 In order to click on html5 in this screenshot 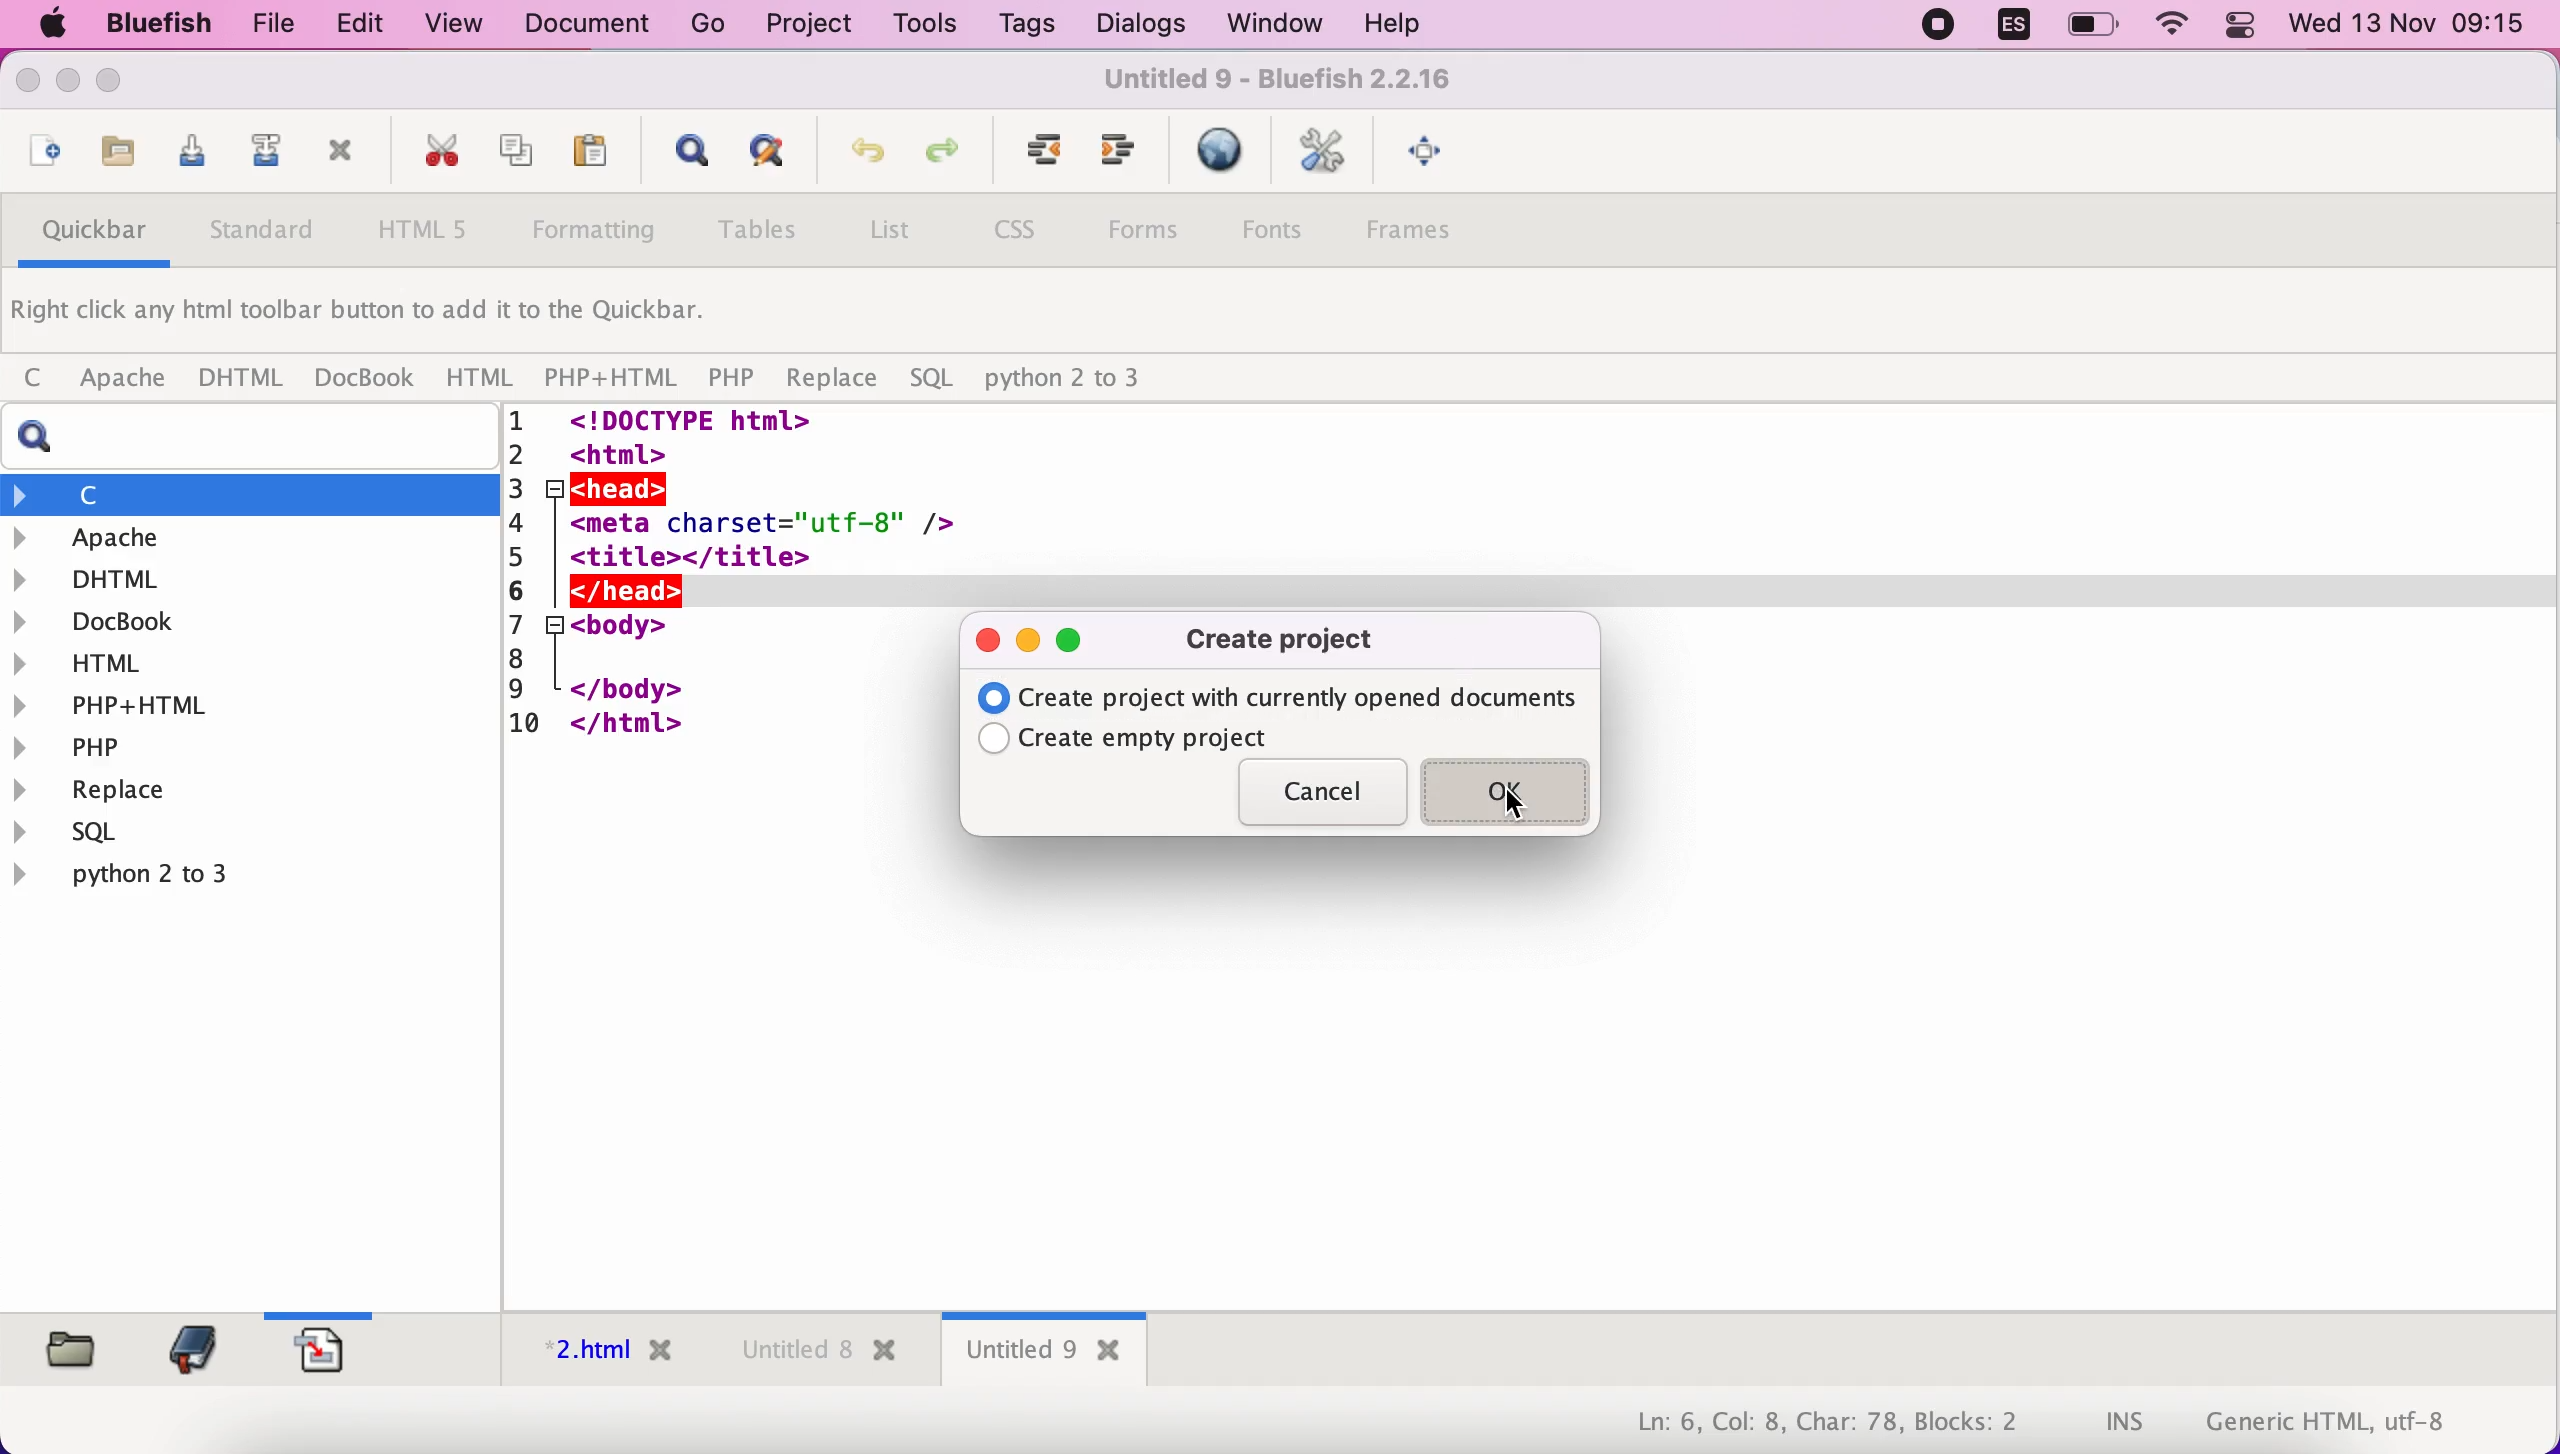, I will do `click(427, 232)`.